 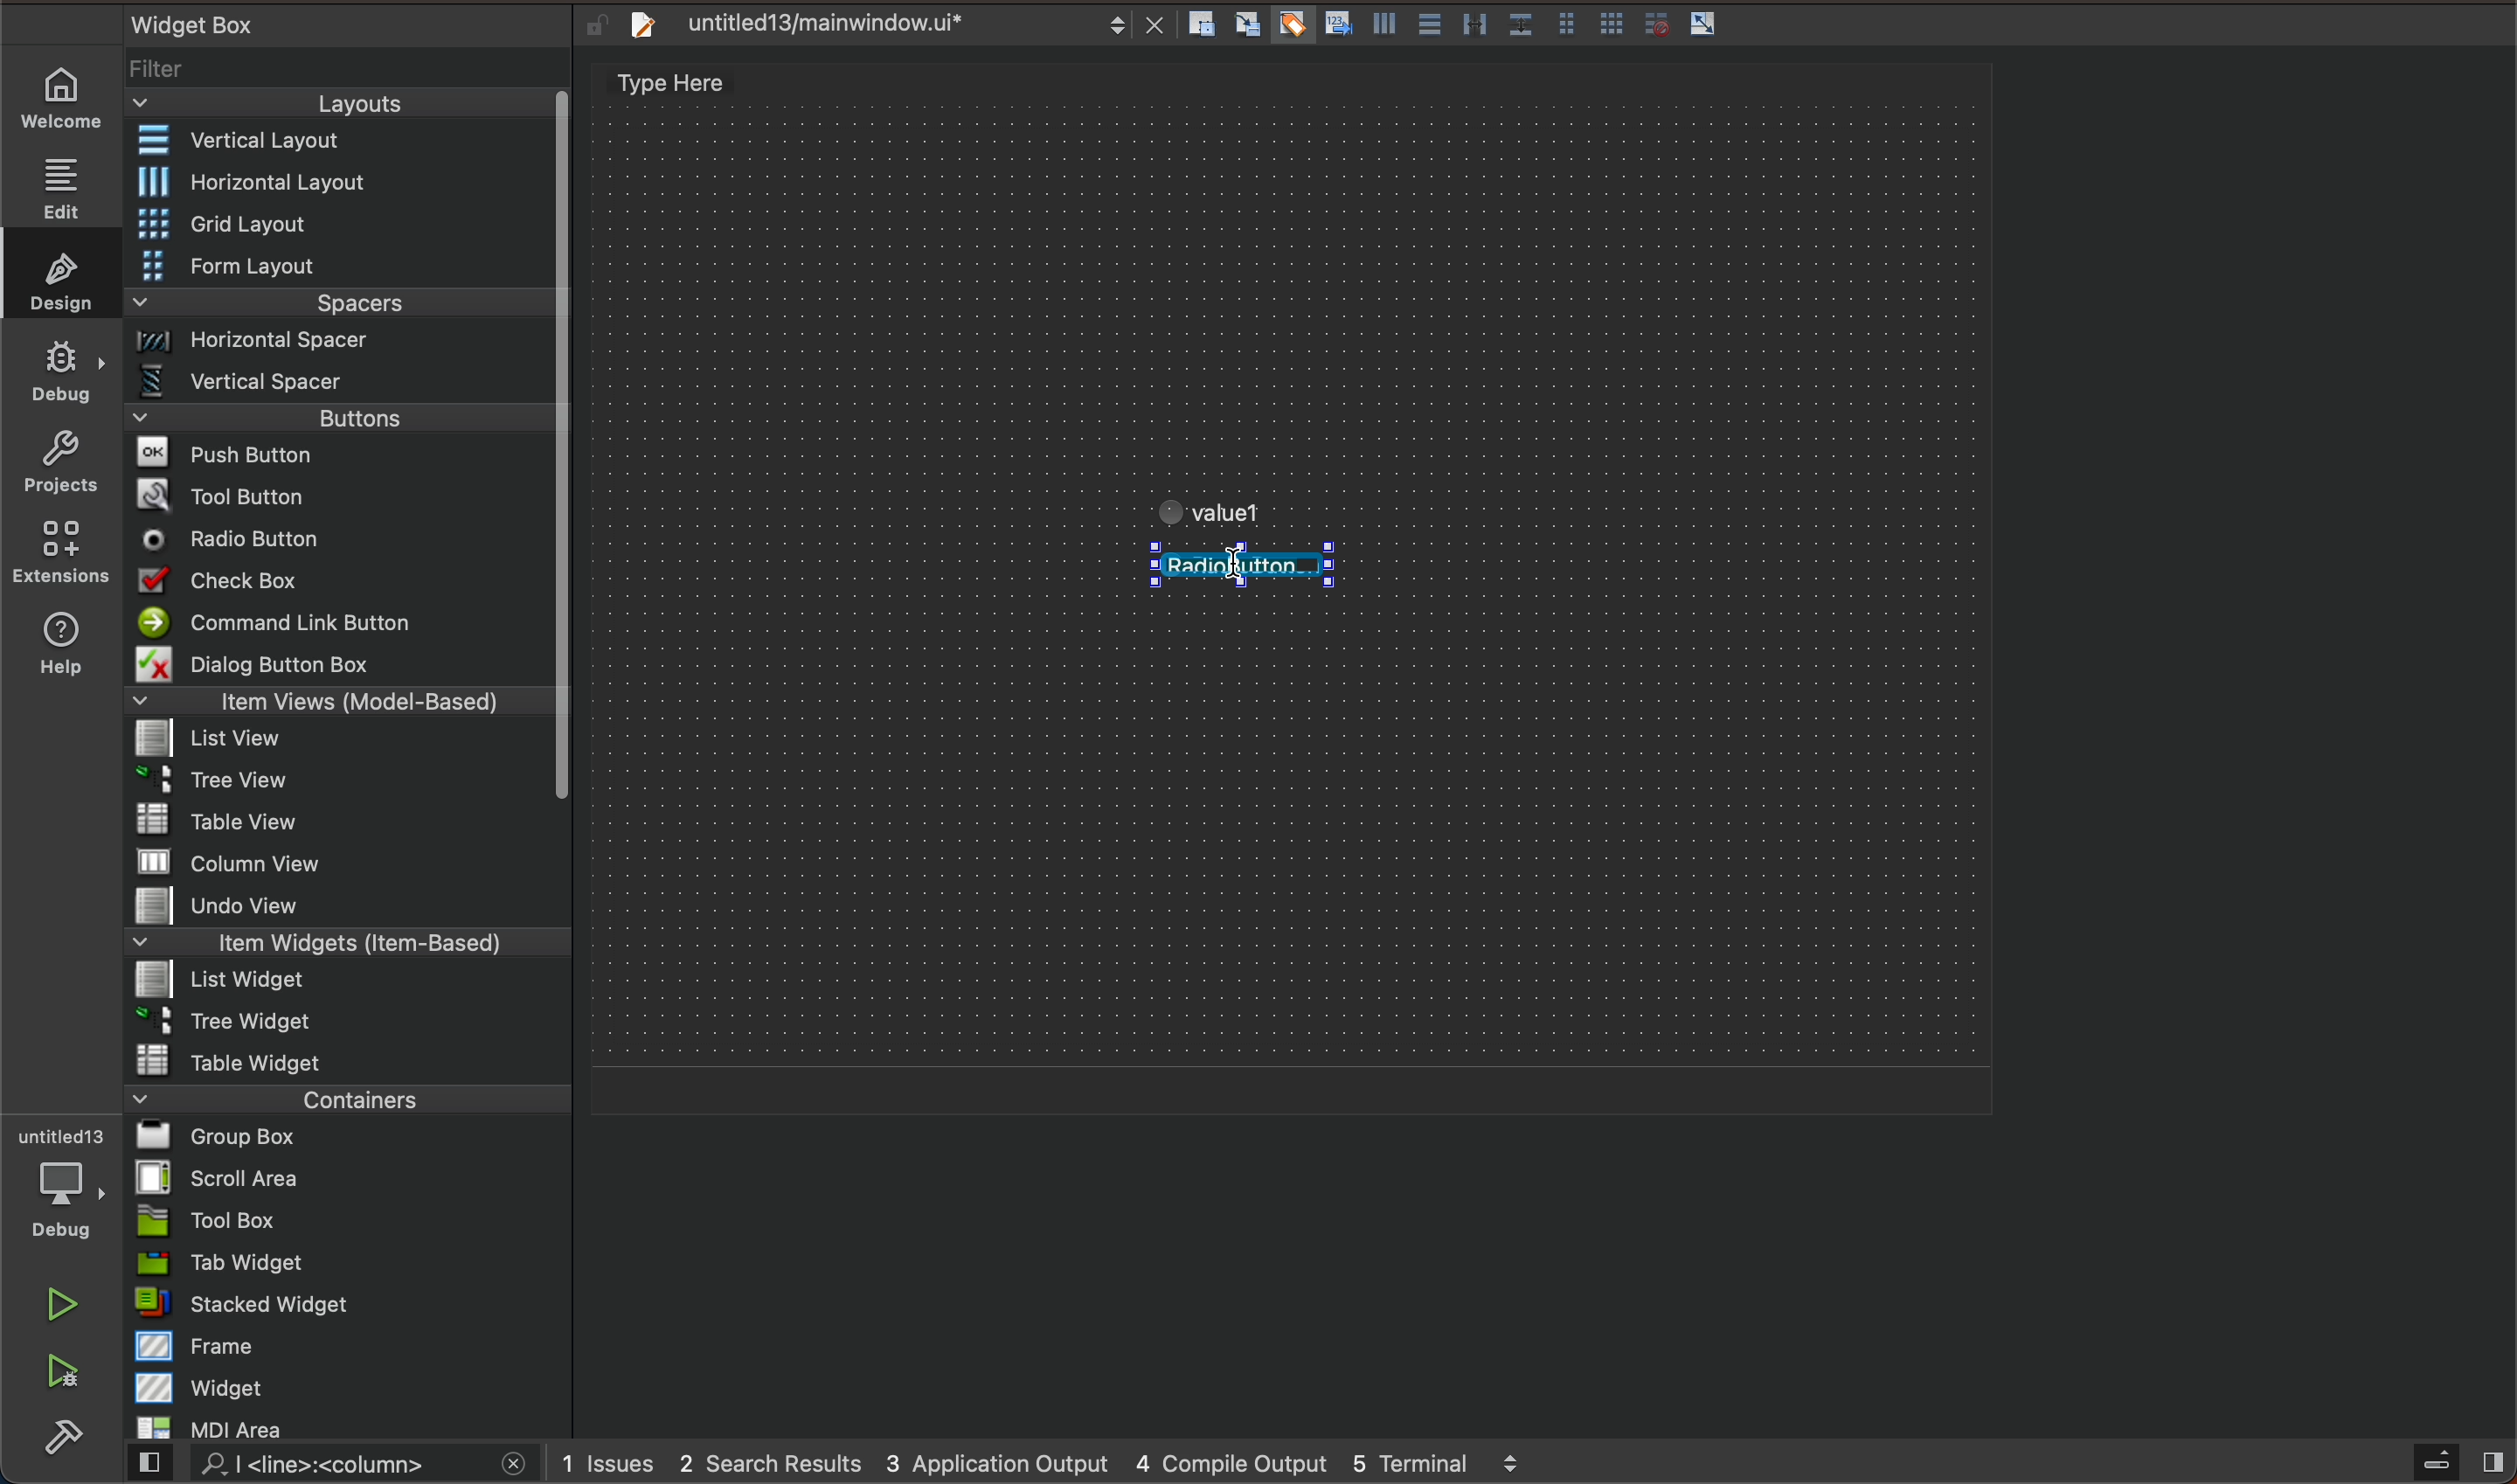 What do you see at coordinates (342, 268) in the screenshot?
I see `` at bounding box center [342, 268].